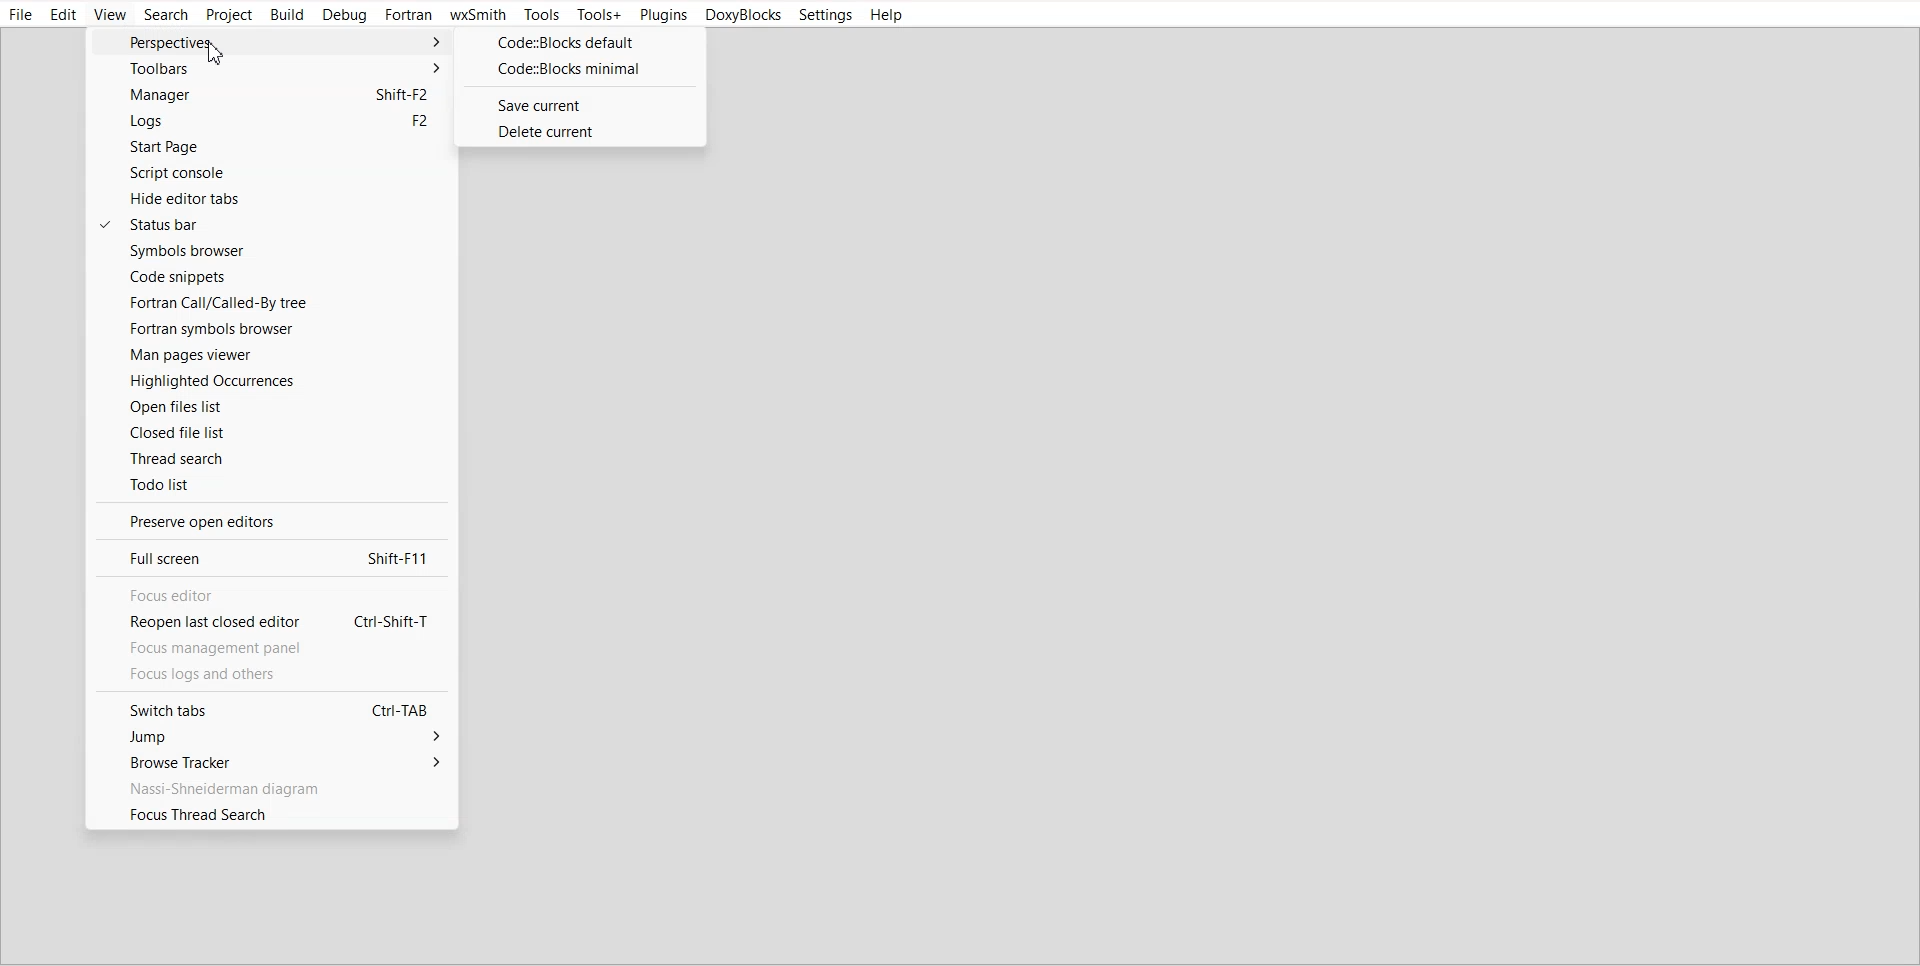 The width and height of the screenshot is (1920, 966). I want to click on wxSmith, so click(478, 15).